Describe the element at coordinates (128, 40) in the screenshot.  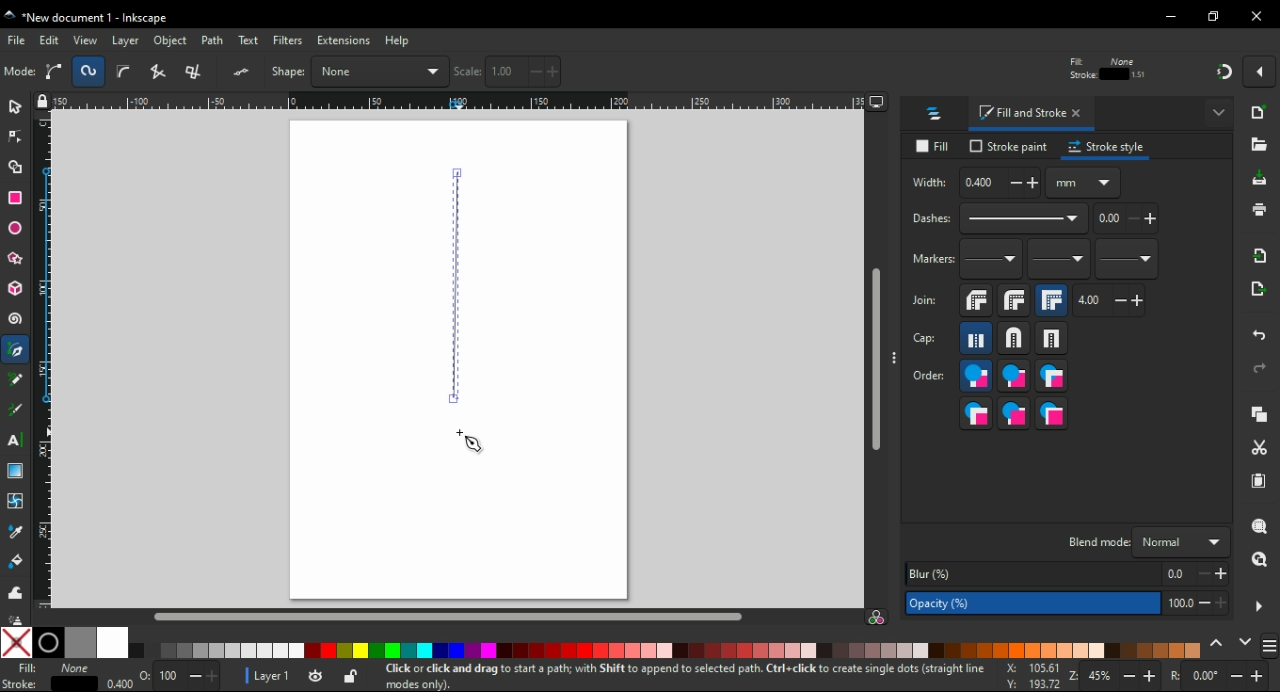
I see `layer` at that location.